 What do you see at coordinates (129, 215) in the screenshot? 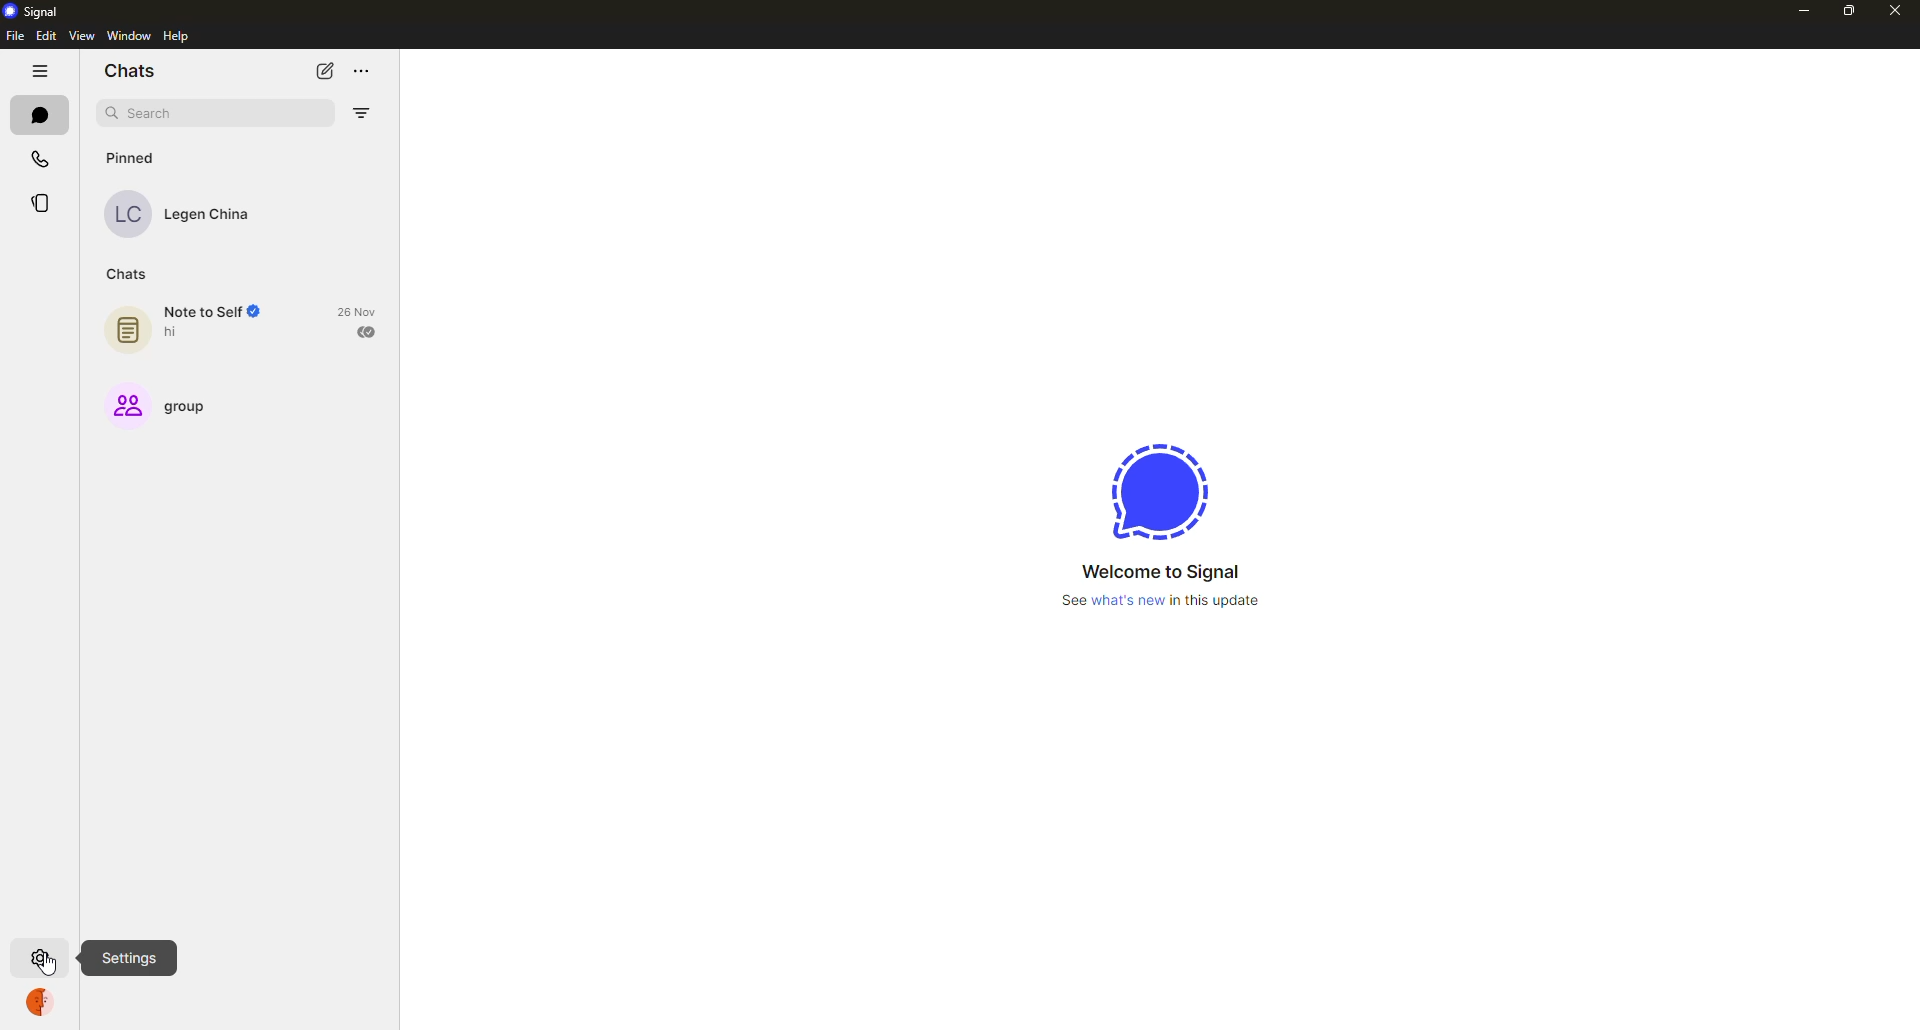
I see `LC` at bounding box center [129, 215].